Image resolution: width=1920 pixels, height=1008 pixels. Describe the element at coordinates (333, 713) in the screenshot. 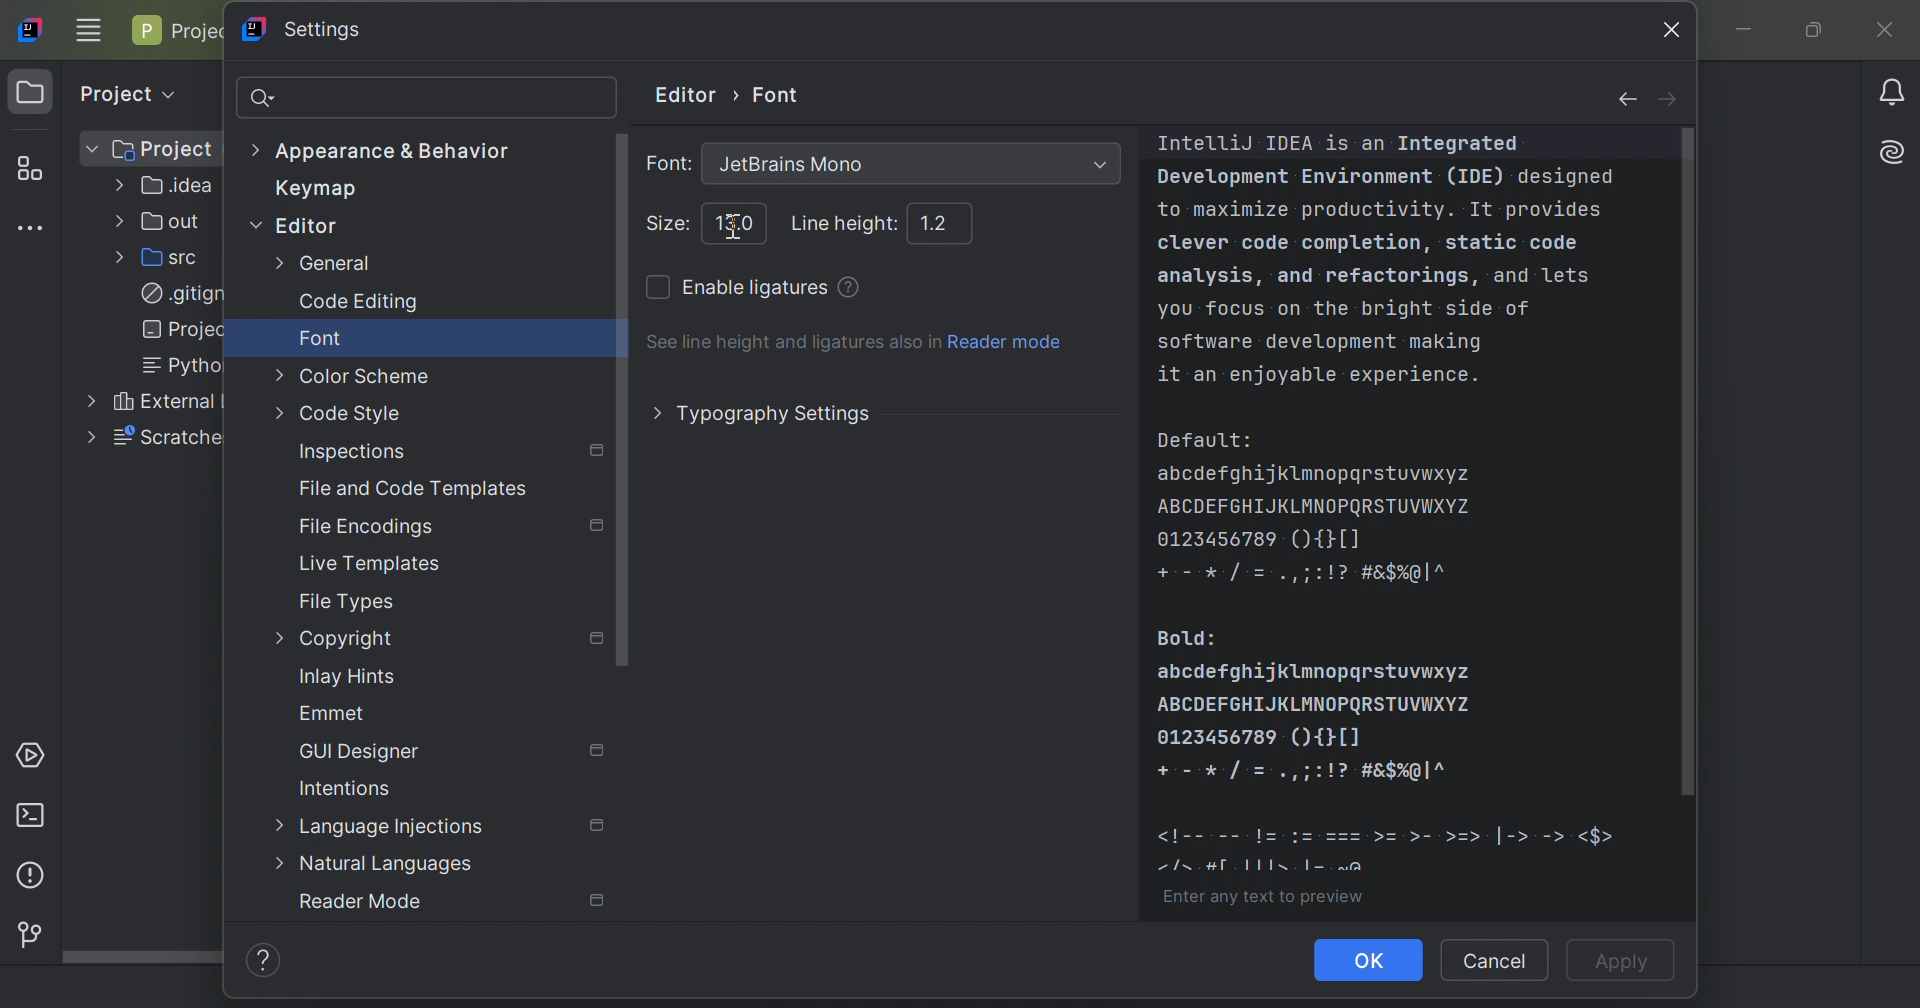

I see `Emmet` at that location.